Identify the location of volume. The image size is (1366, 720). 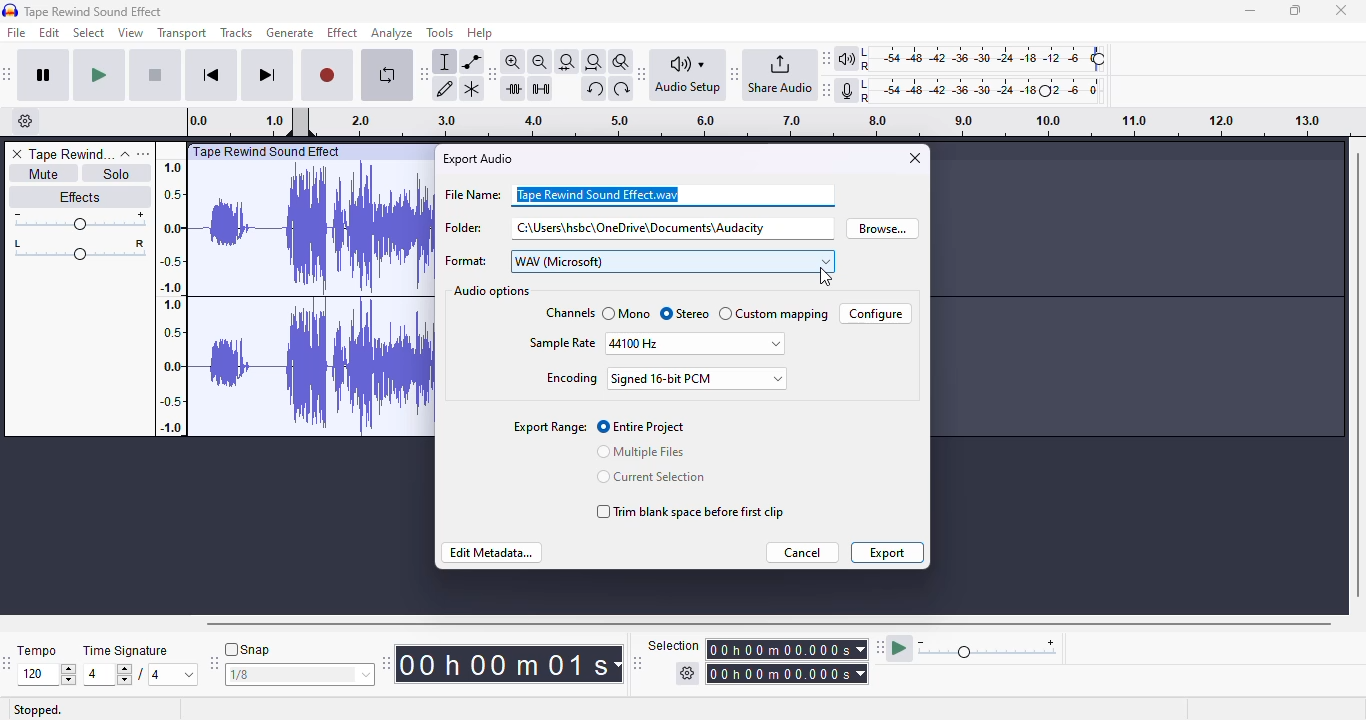
(79, 221).